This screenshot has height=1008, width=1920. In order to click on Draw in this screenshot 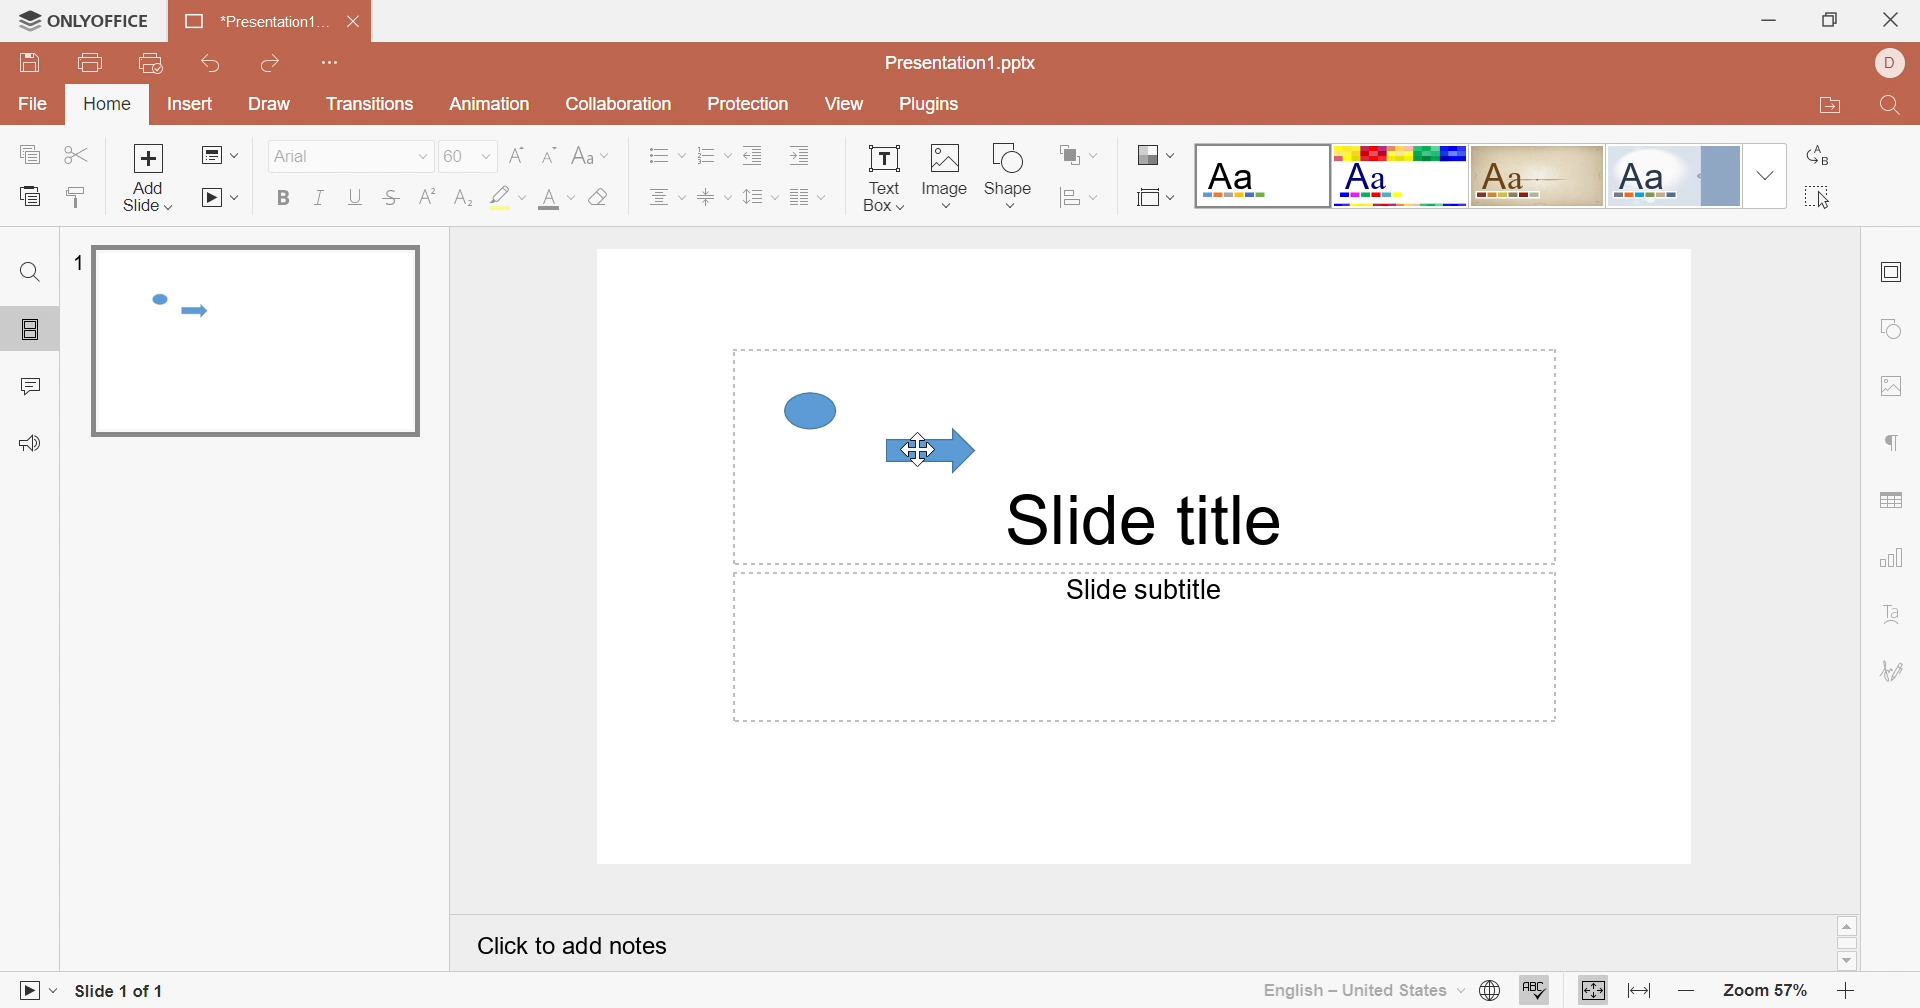, I will do `click(277, 106)`.